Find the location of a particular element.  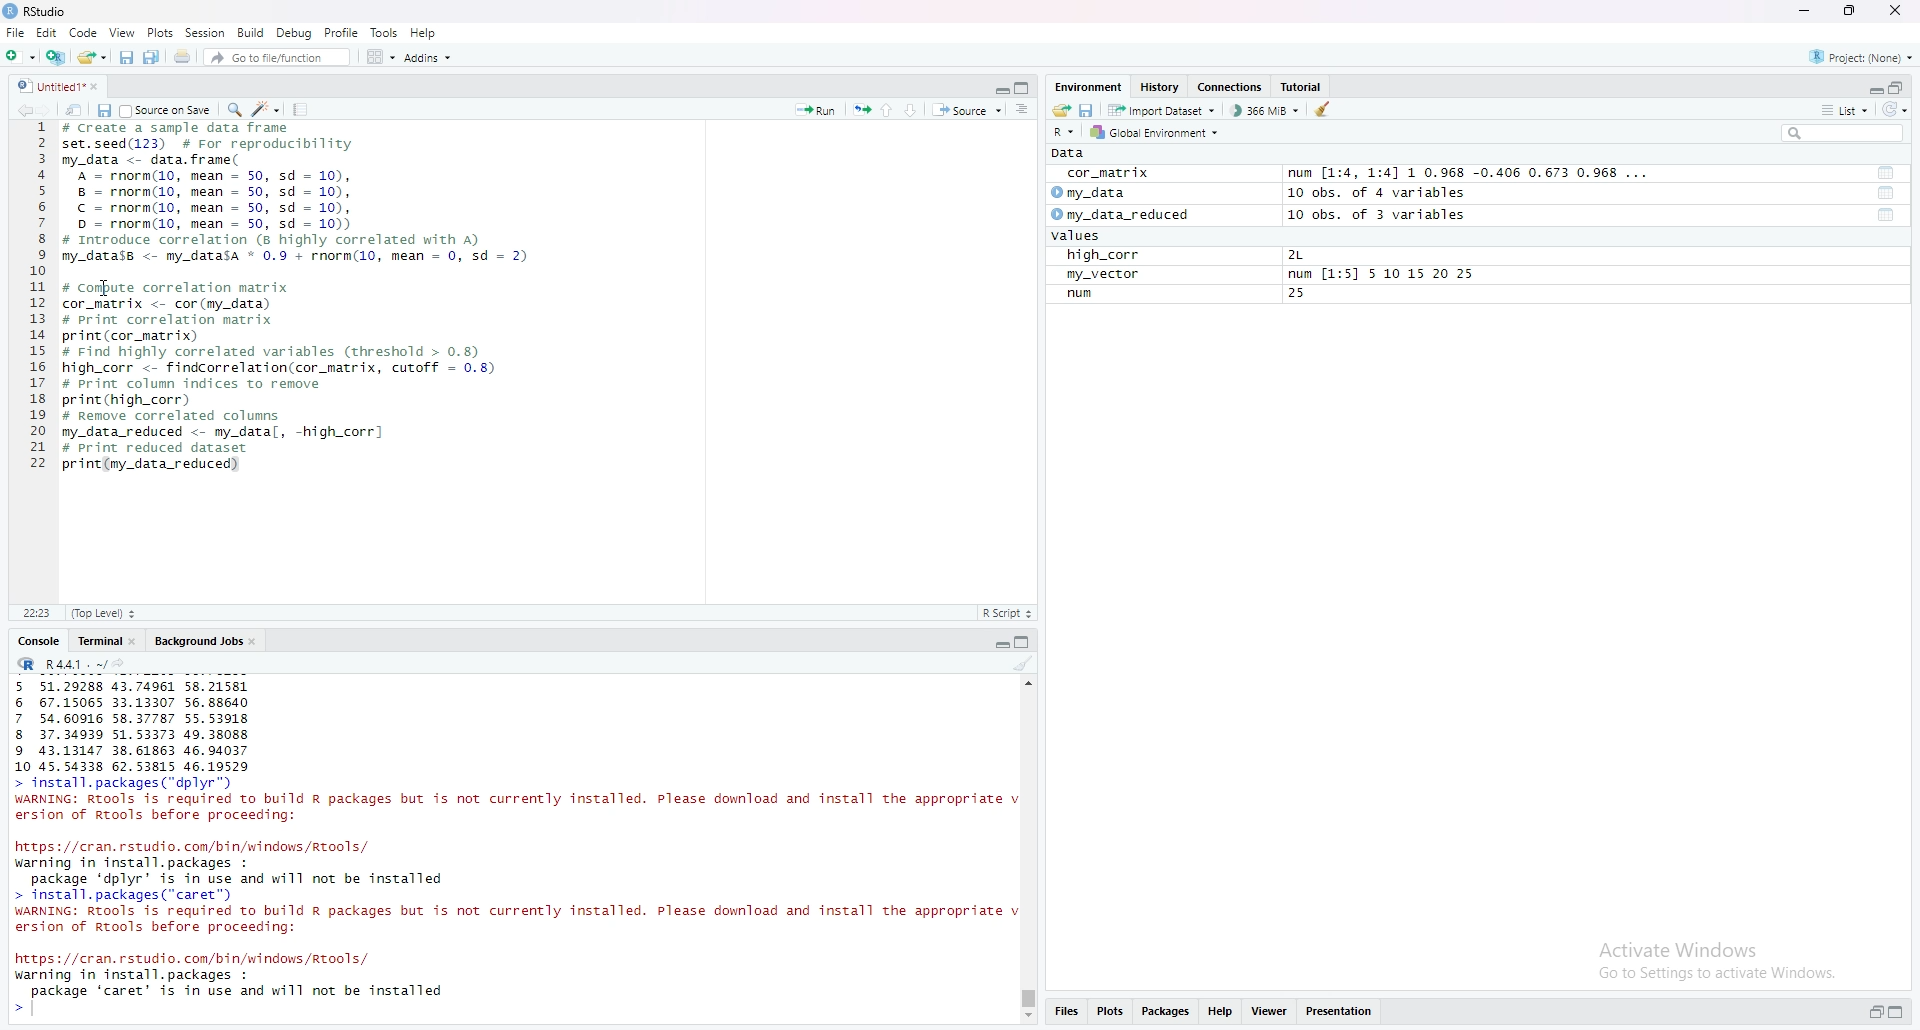

Global Environment  is located at coordinates (1156, 131).